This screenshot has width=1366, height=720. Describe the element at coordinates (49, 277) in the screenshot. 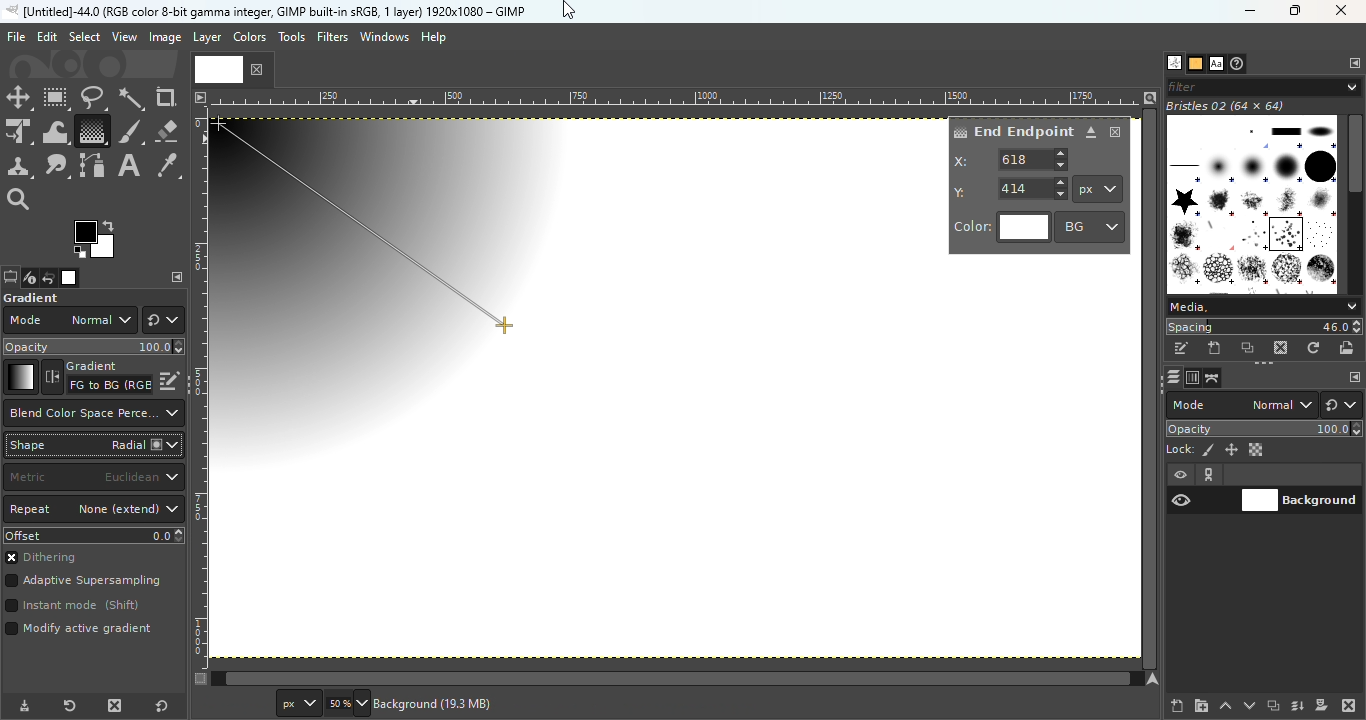

I see `Open the undo history dialog` at that location.